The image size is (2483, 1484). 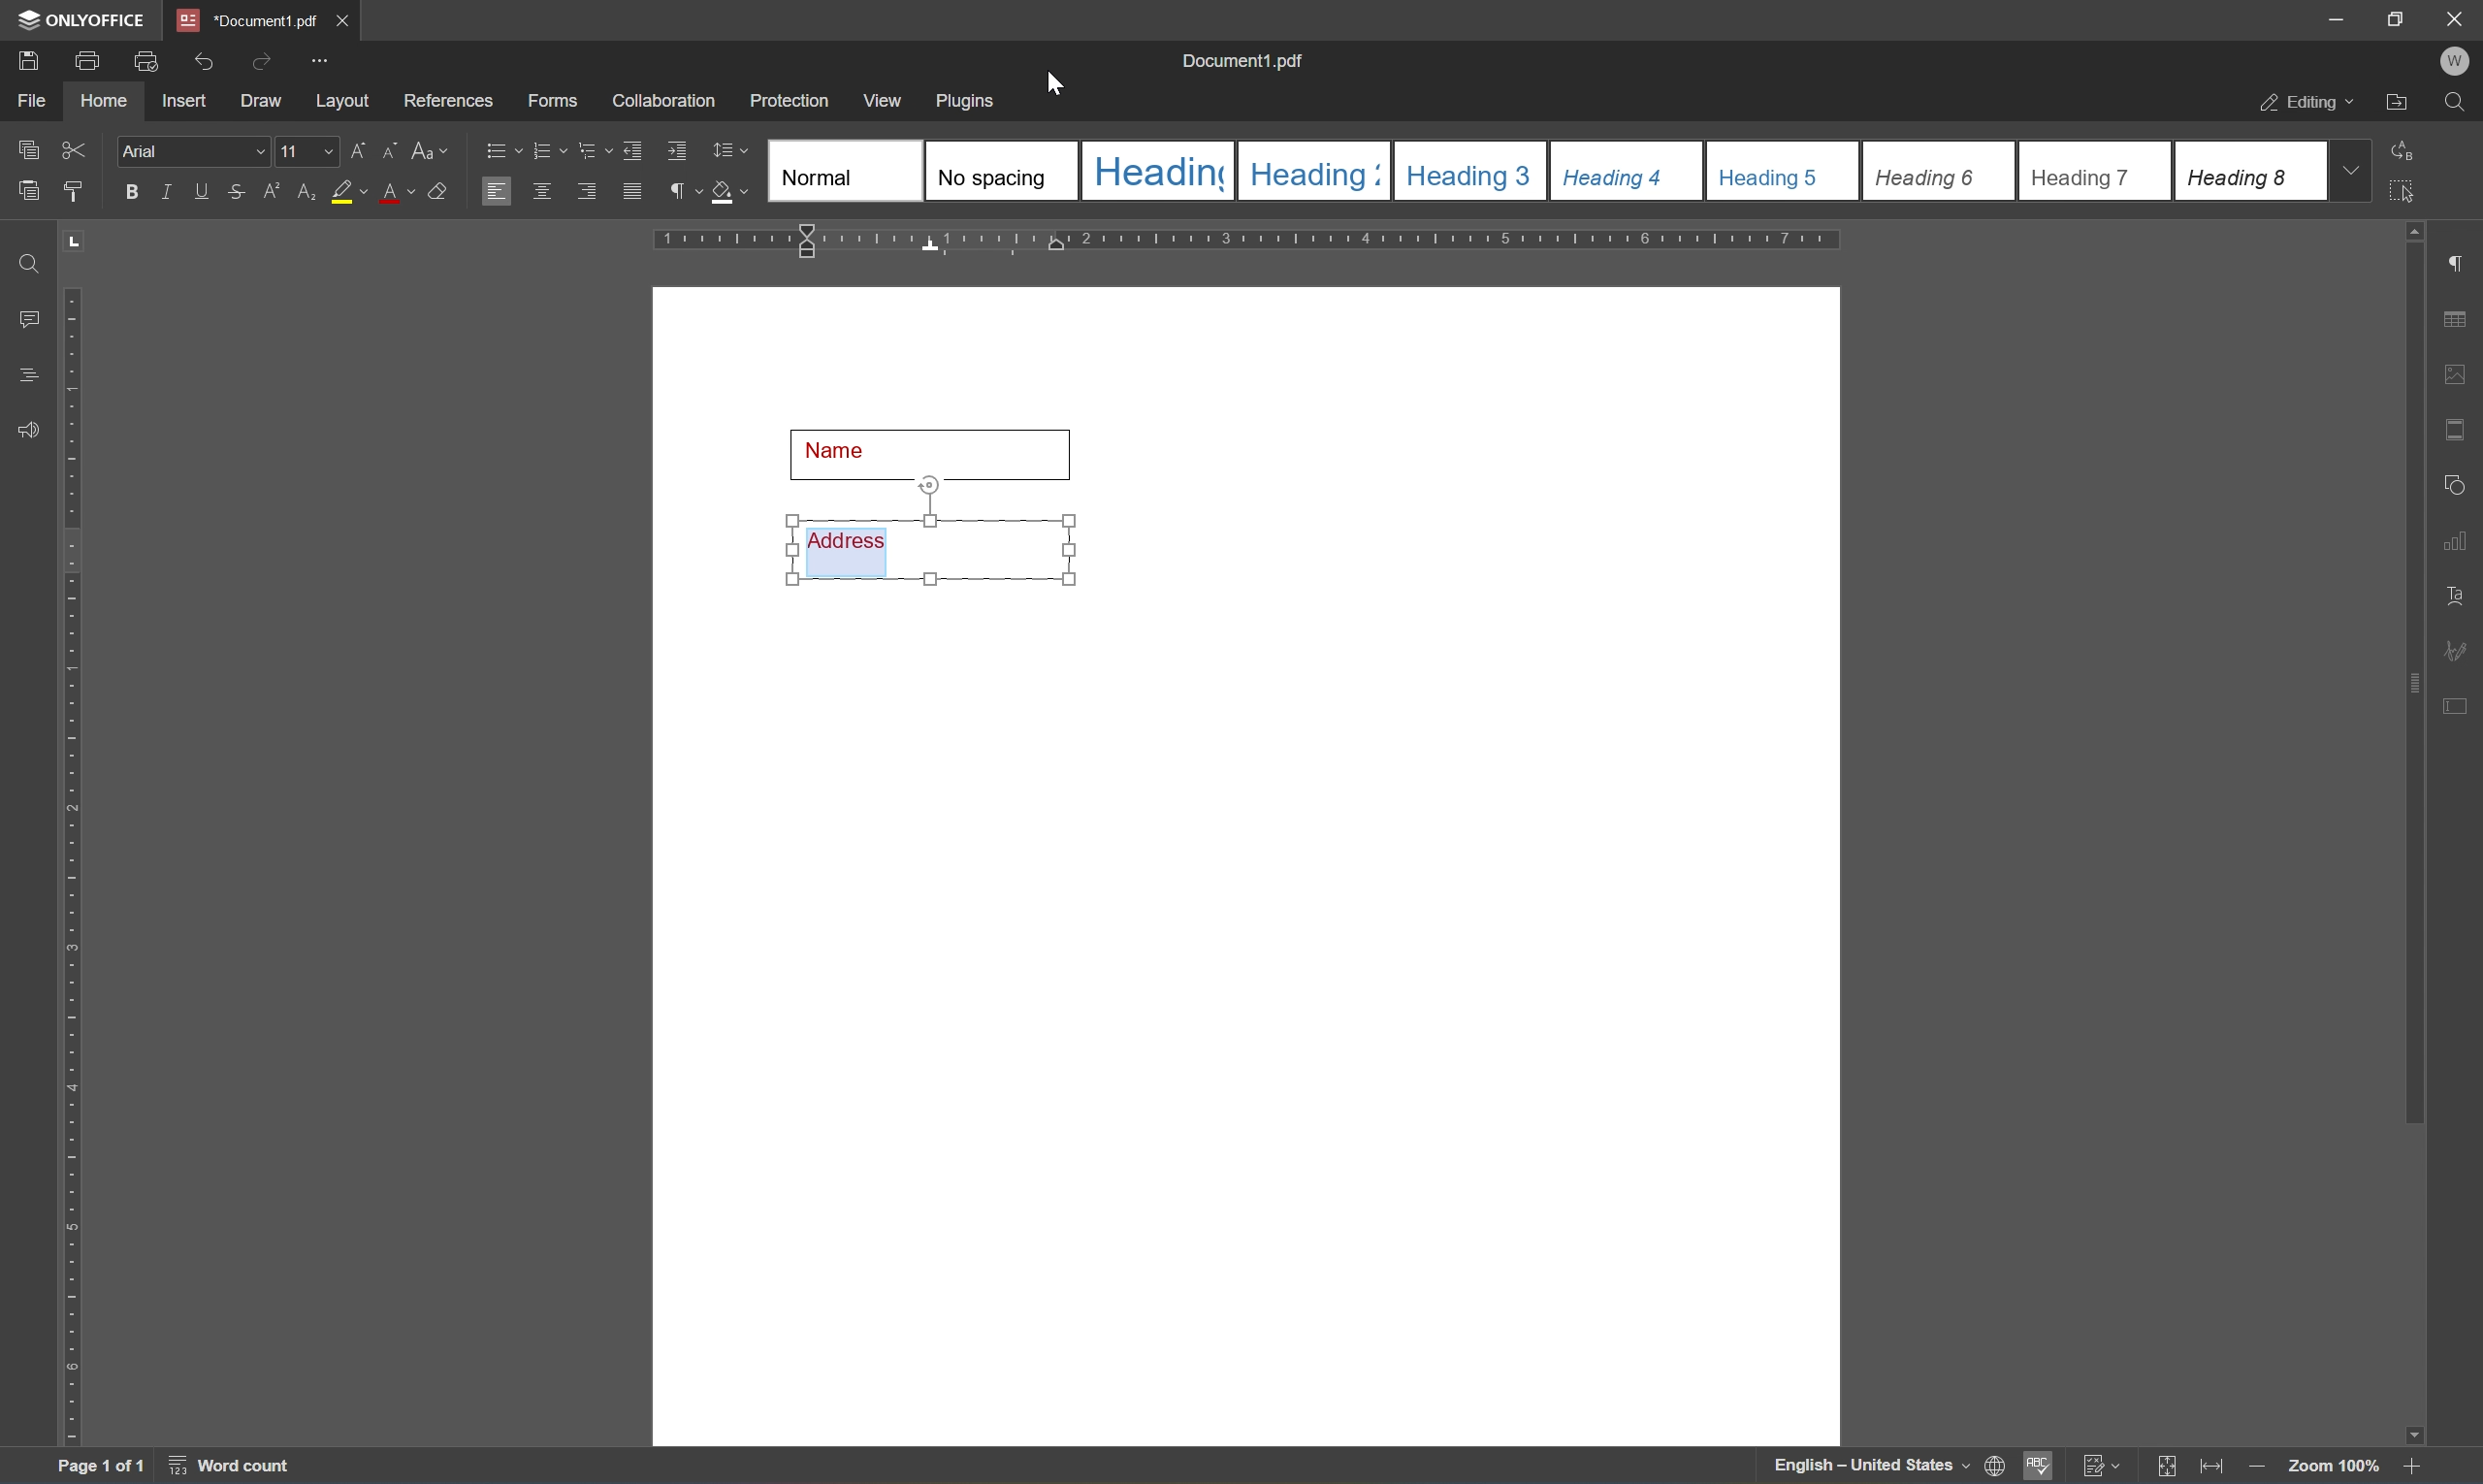 I want to click on Name, so click(x=935, y=449).